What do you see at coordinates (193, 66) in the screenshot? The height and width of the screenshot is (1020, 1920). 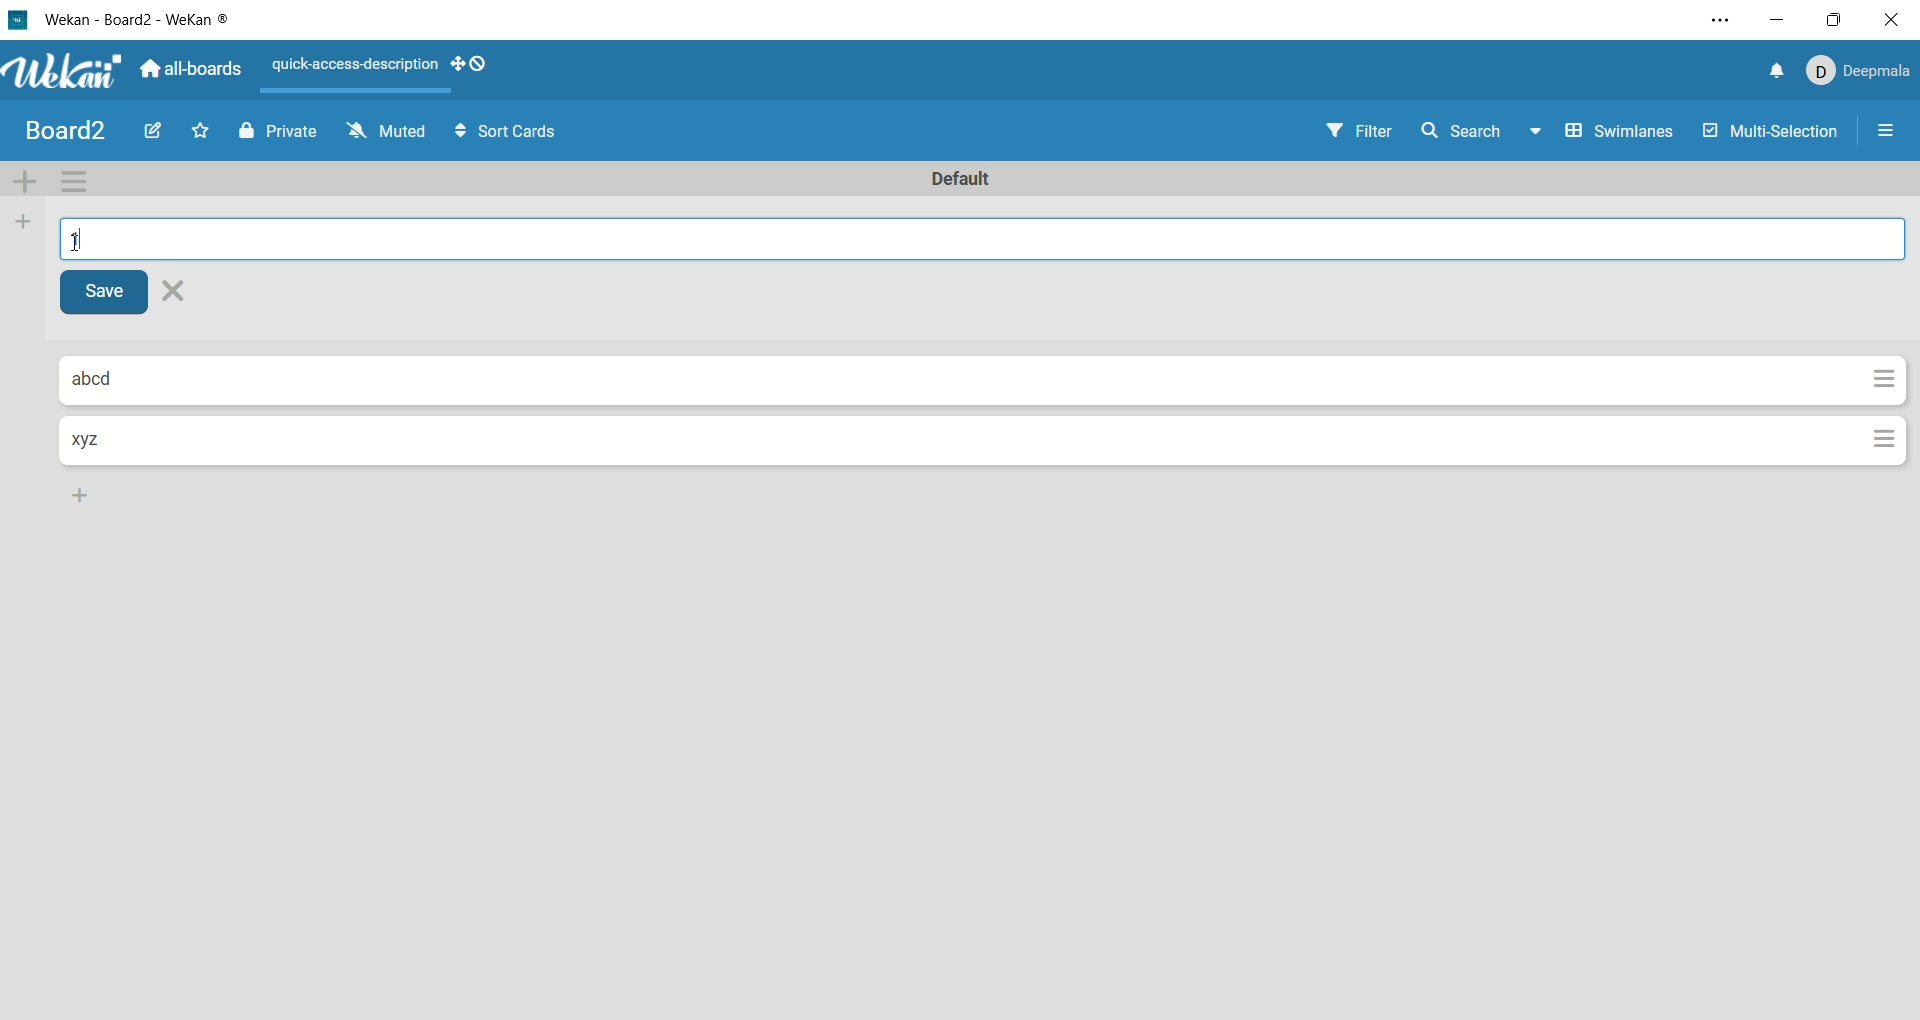 I see `all boards` at bounding box center [193, 66].